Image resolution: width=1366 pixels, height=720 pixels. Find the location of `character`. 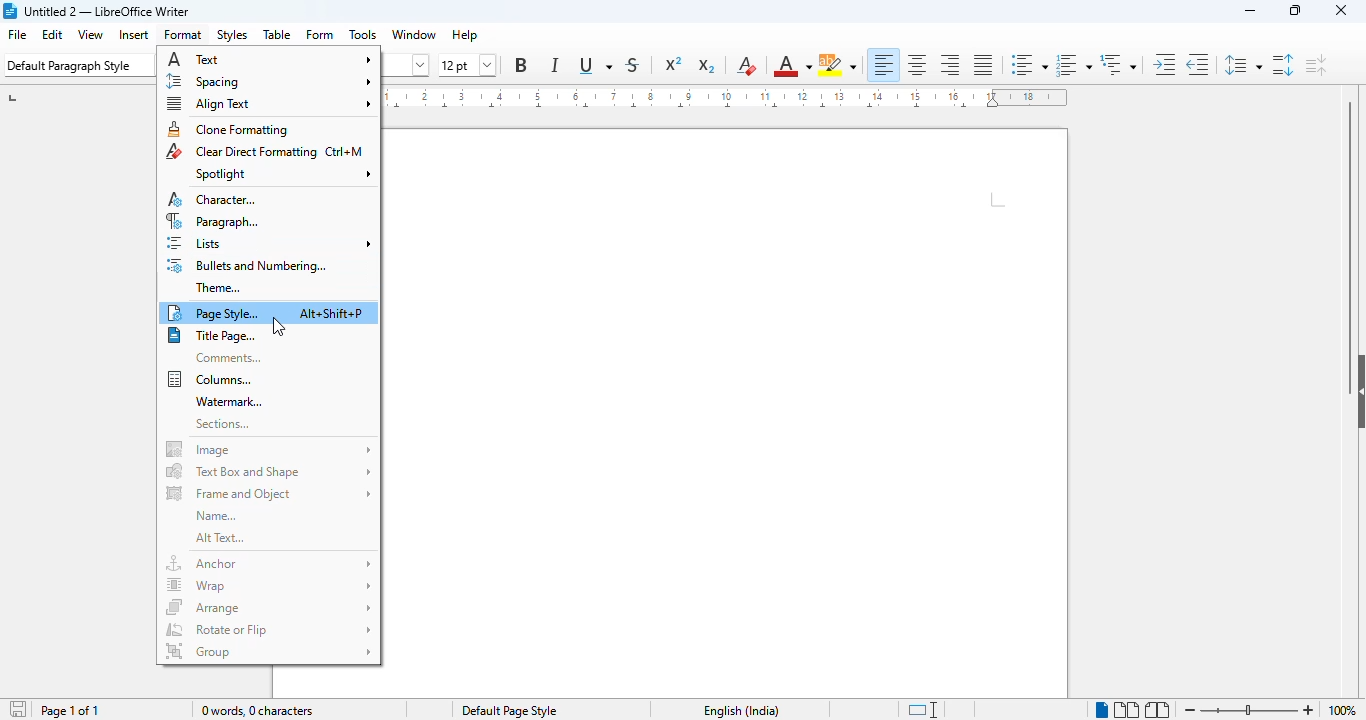

character is located at coordinates (213, 200).